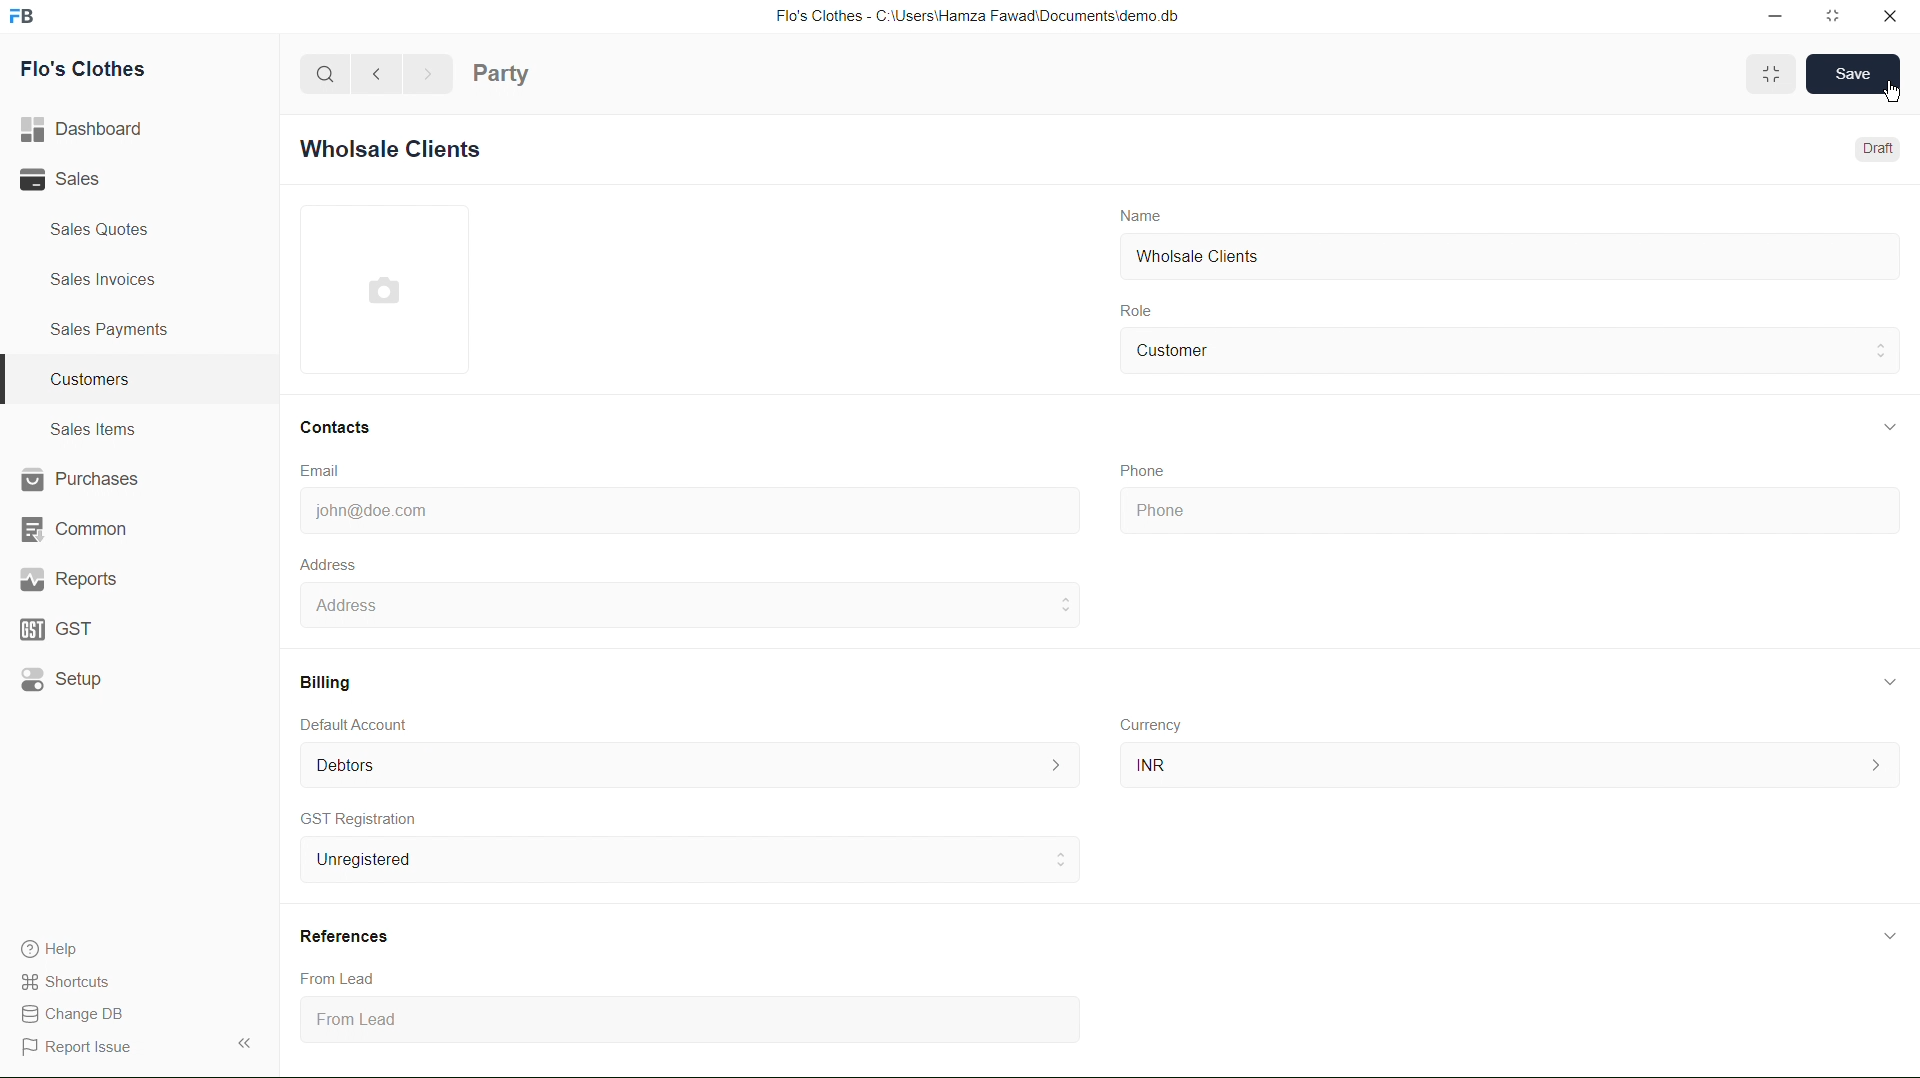  Describe the element at coordinates (405, 153) in the screenshot. I see `WHOLESALE CLIENTS` at that location.